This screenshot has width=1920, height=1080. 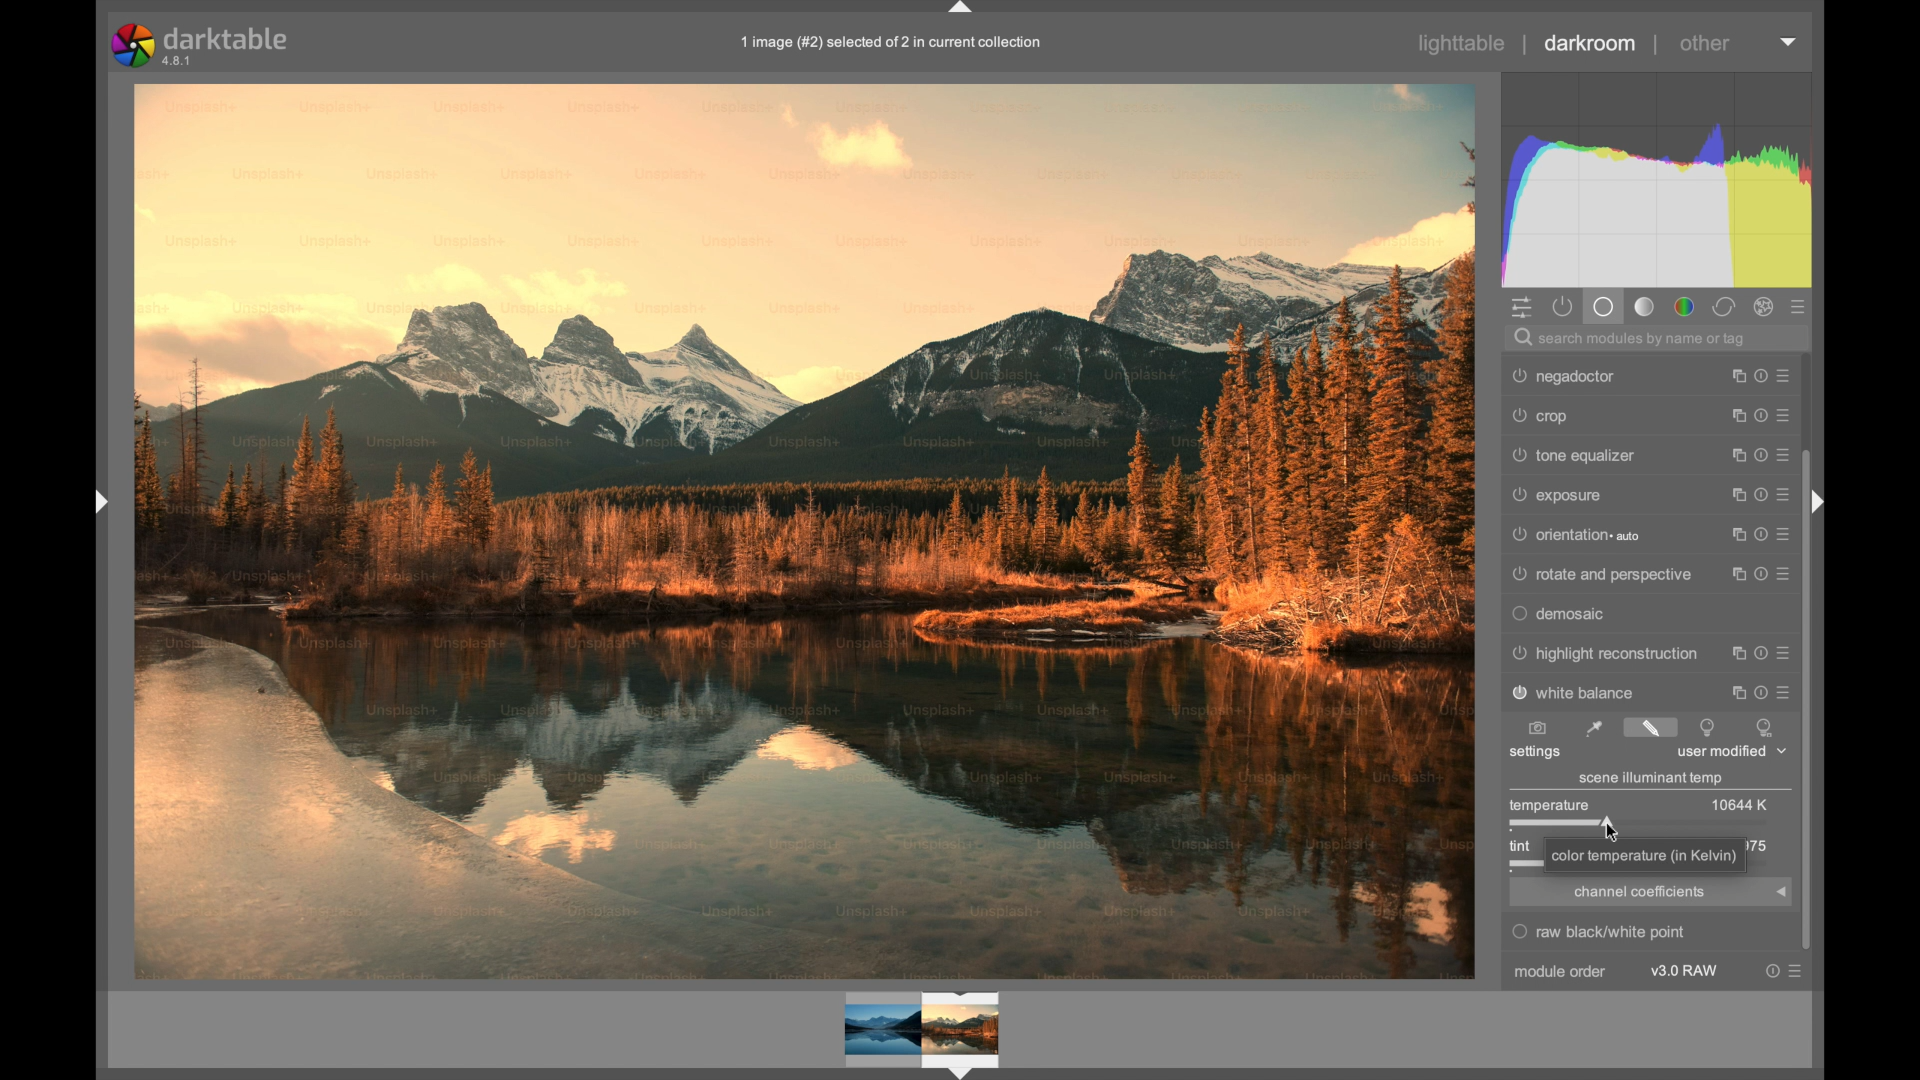 What do you see at coordinates (1708, 43) in the screenshot?
I see `other` at bounding box center [1708, 43].